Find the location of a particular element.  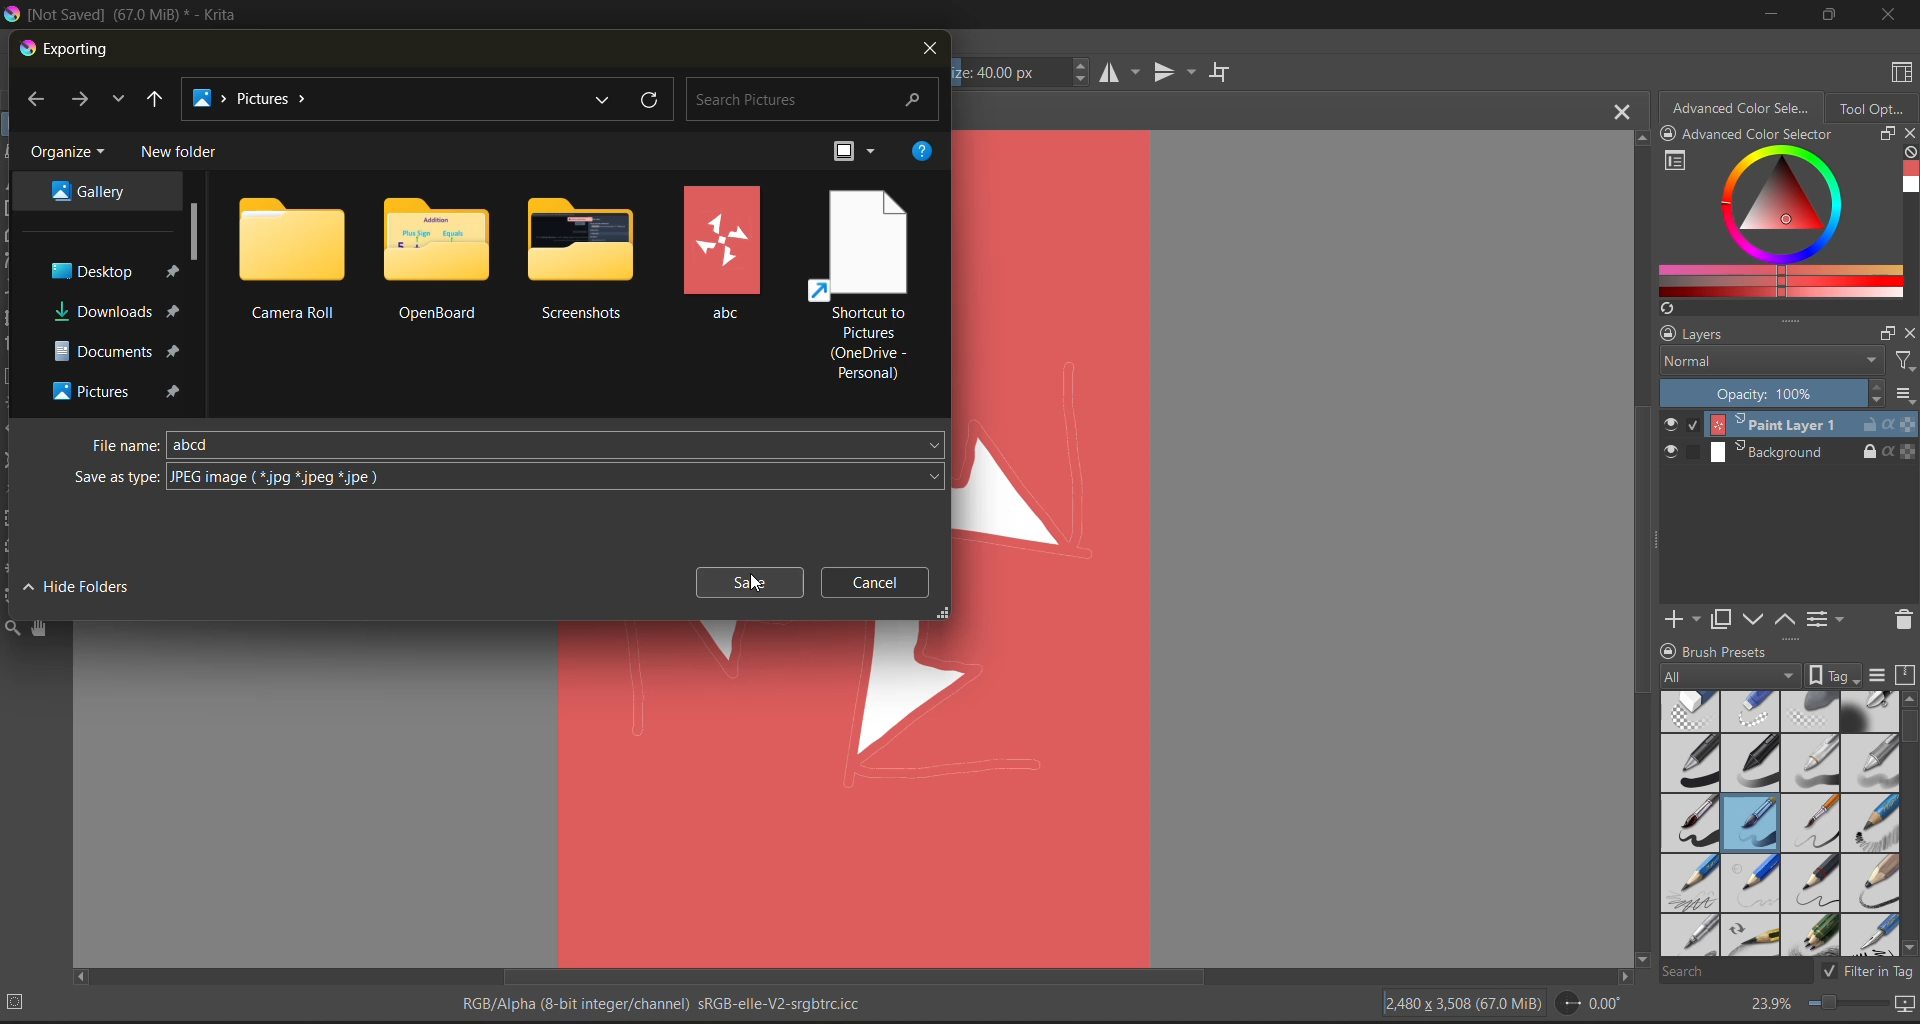

cancel is located at coordinates (875, 580).